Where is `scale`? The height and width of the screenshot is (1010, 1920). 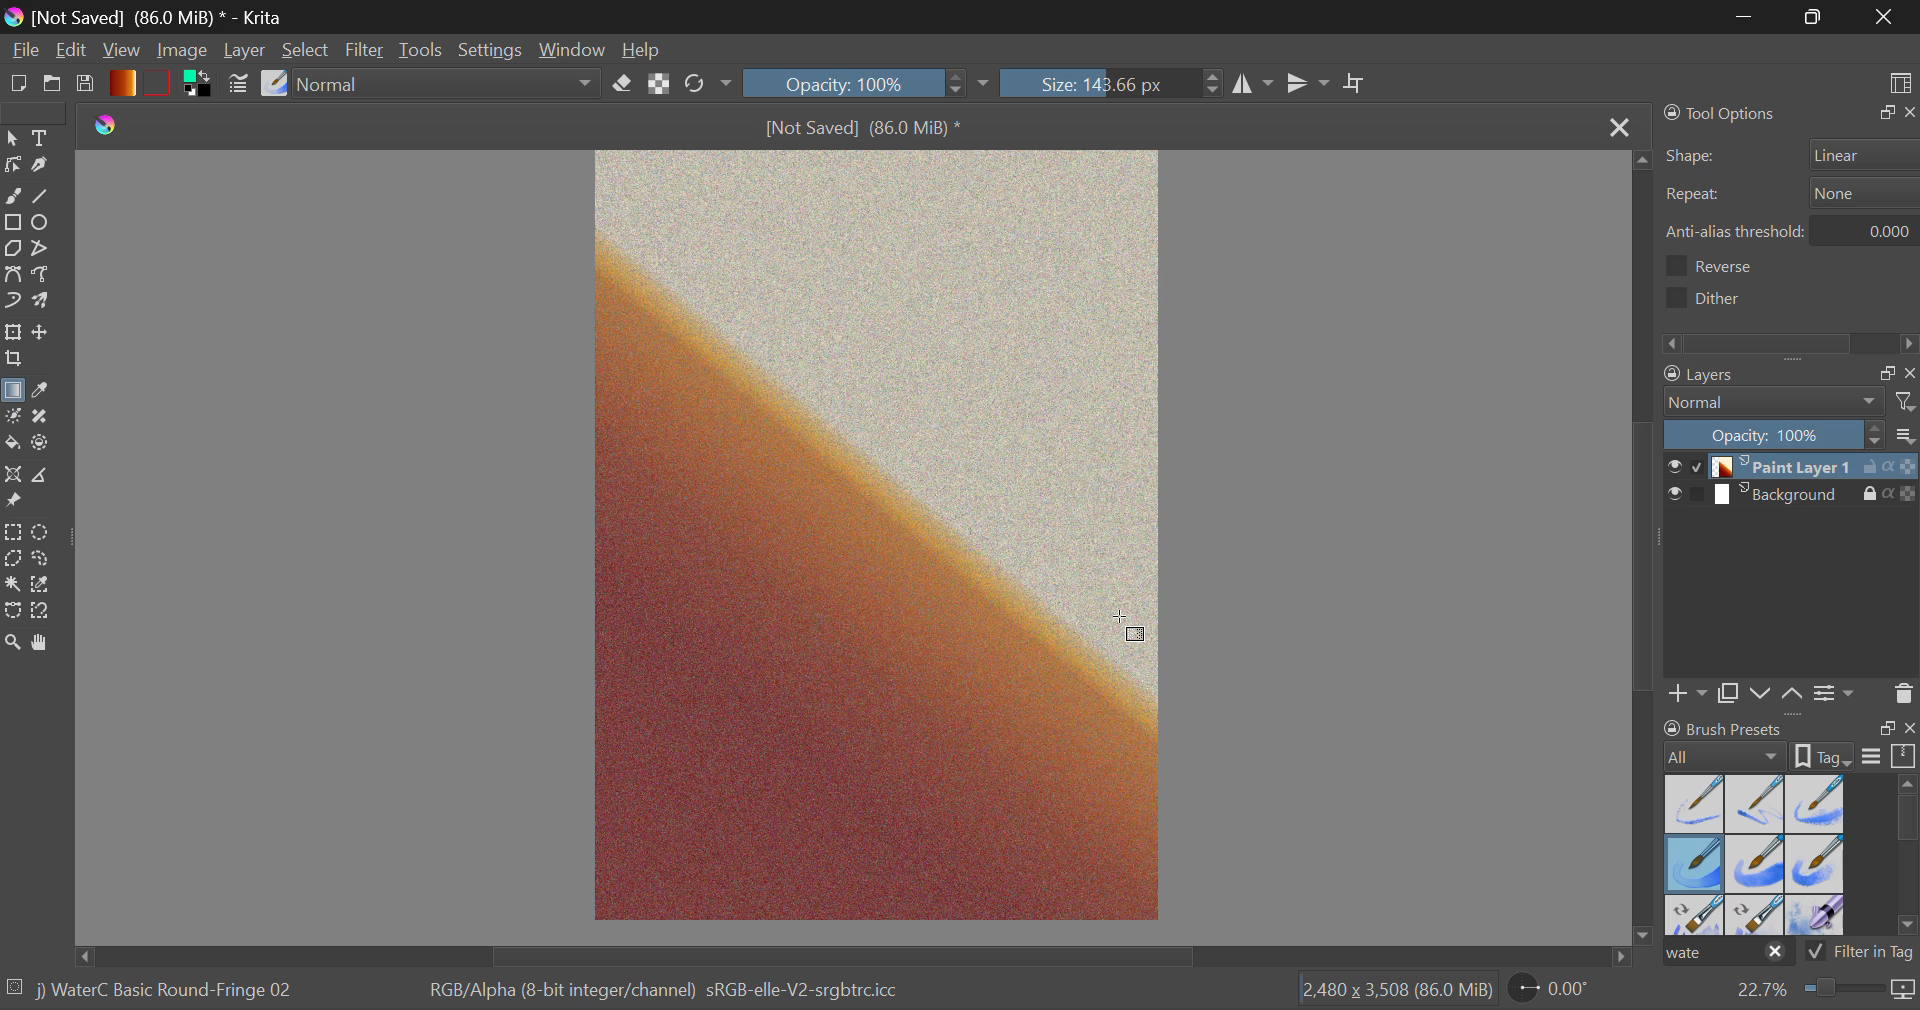 scale is located at coordinates (1904, 757).